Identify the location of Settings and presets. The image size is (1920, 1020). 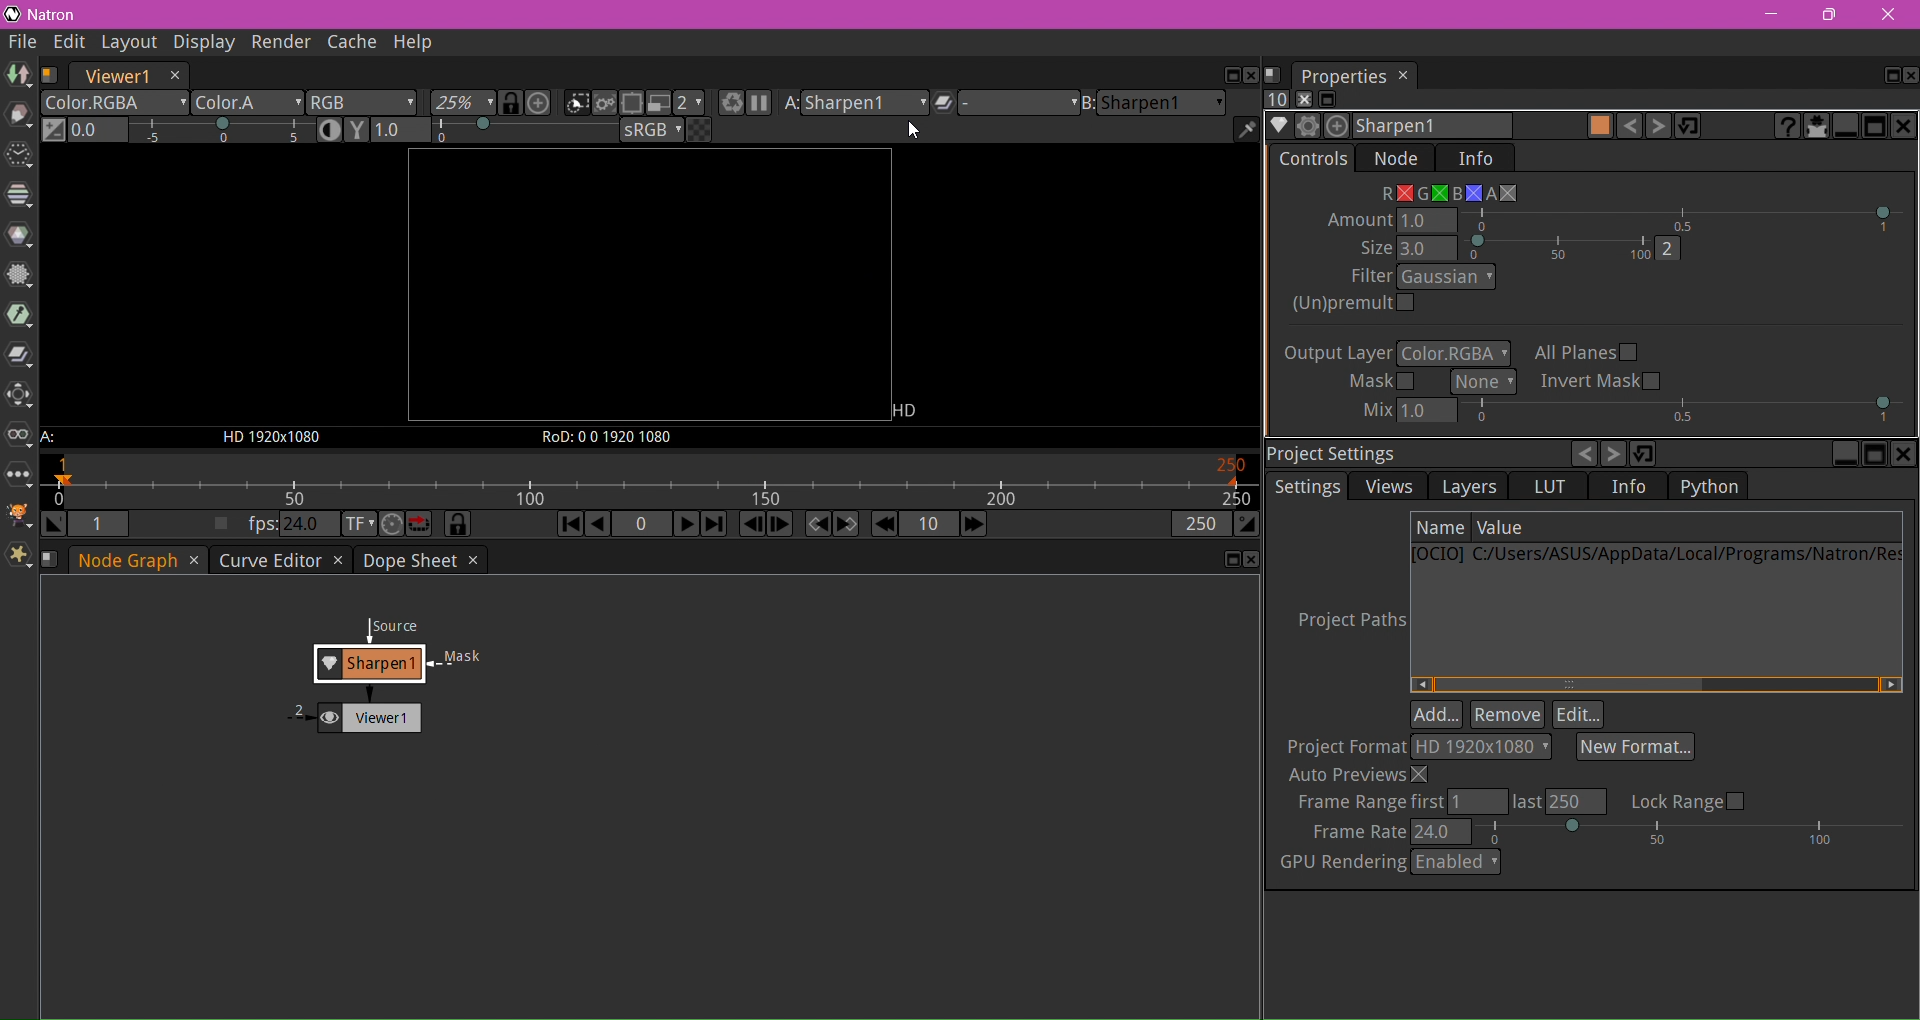
(1309, 127).